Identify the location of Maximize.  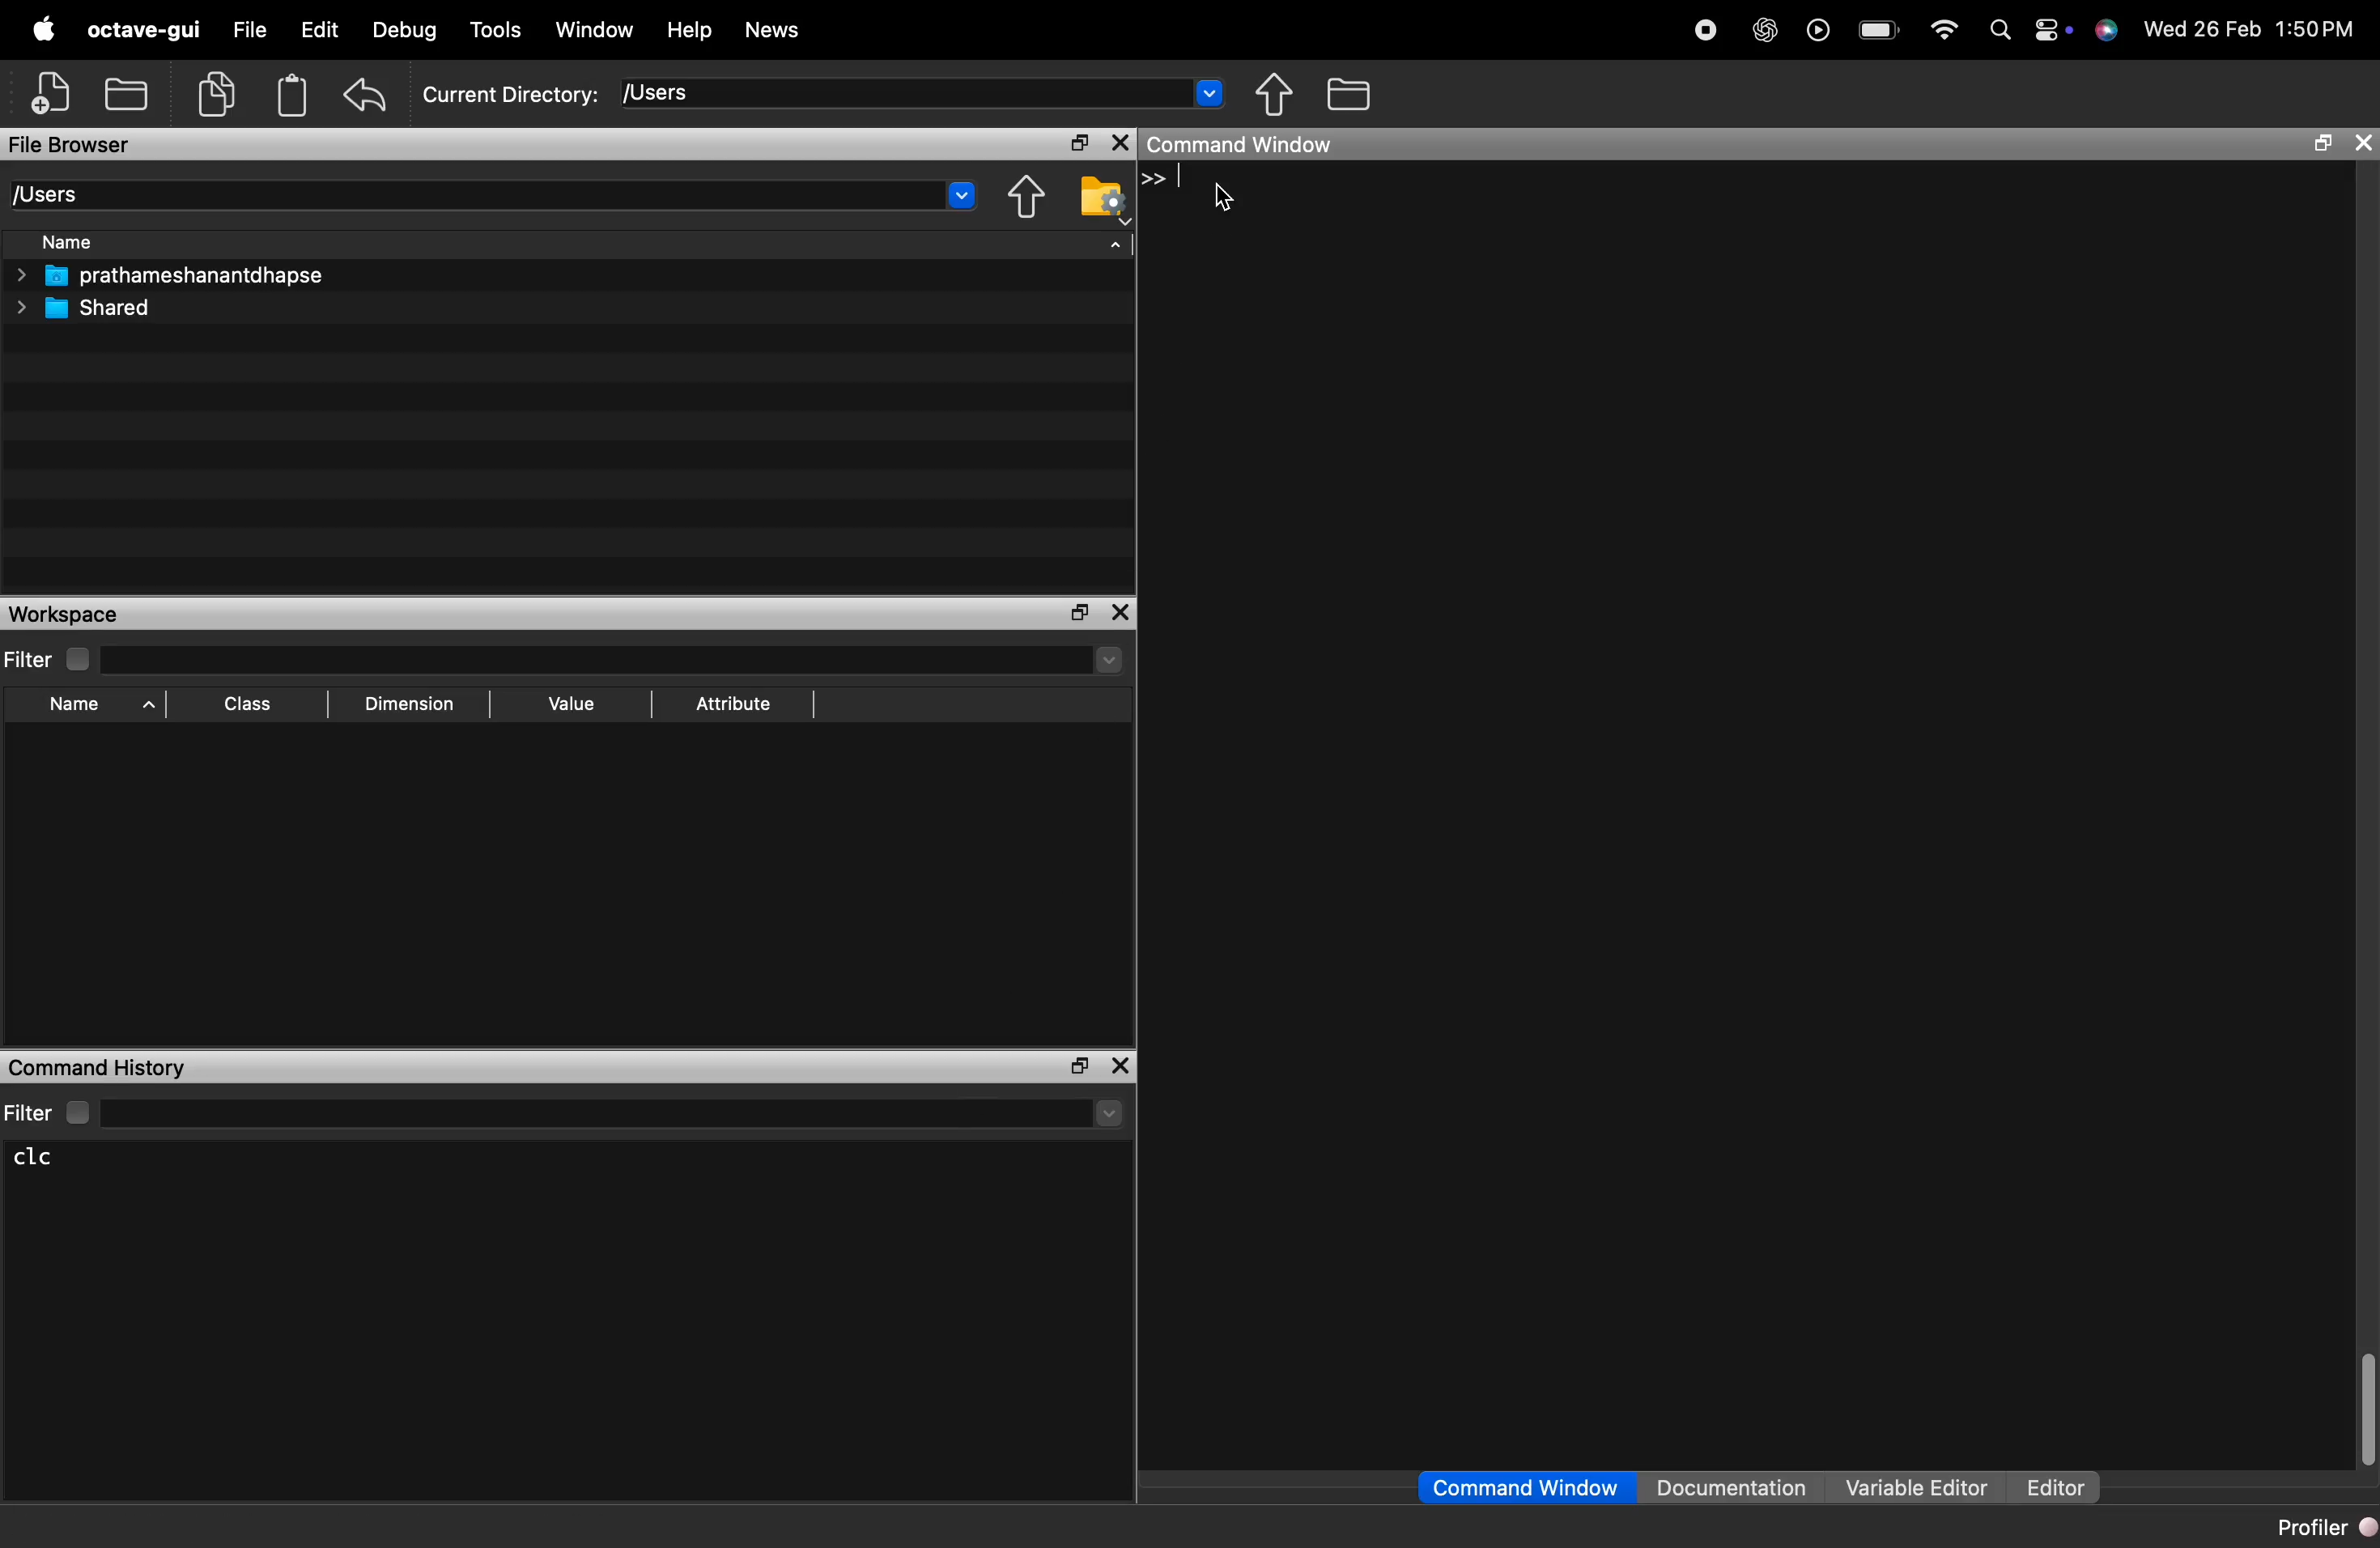
(1080, 145).